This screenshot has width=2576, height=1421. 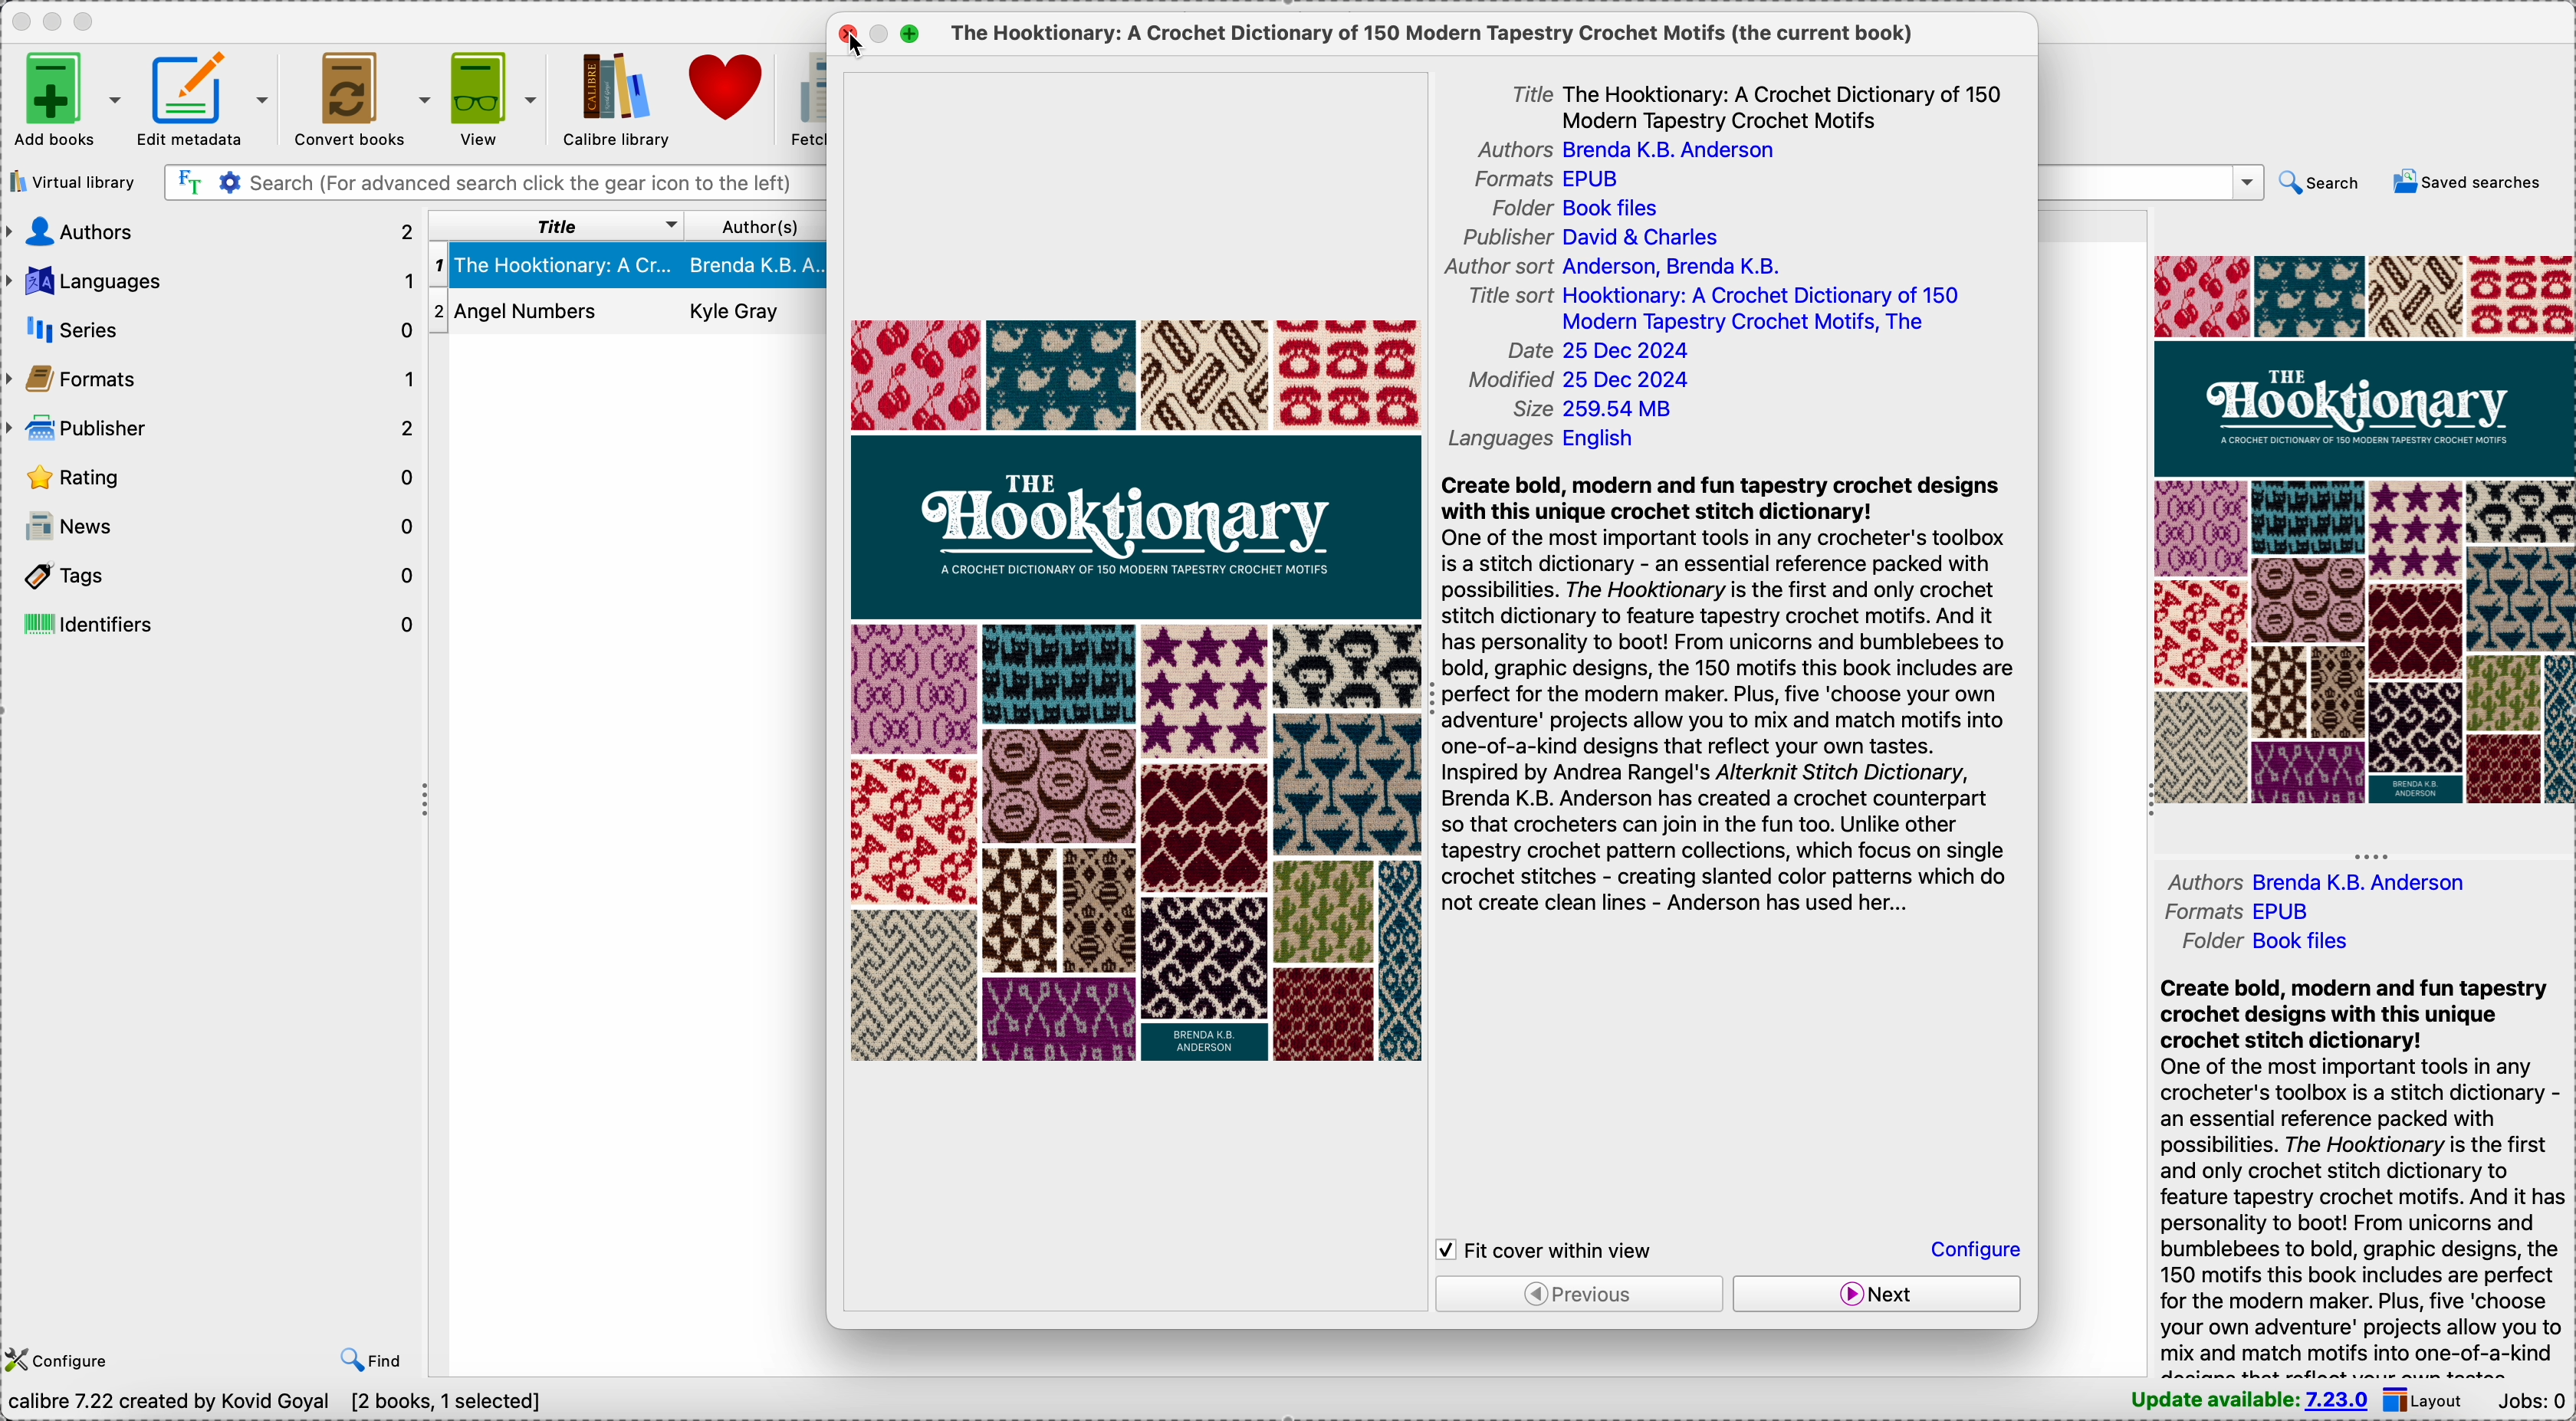 I want to click on search bar, so click(x=2153, y=182).